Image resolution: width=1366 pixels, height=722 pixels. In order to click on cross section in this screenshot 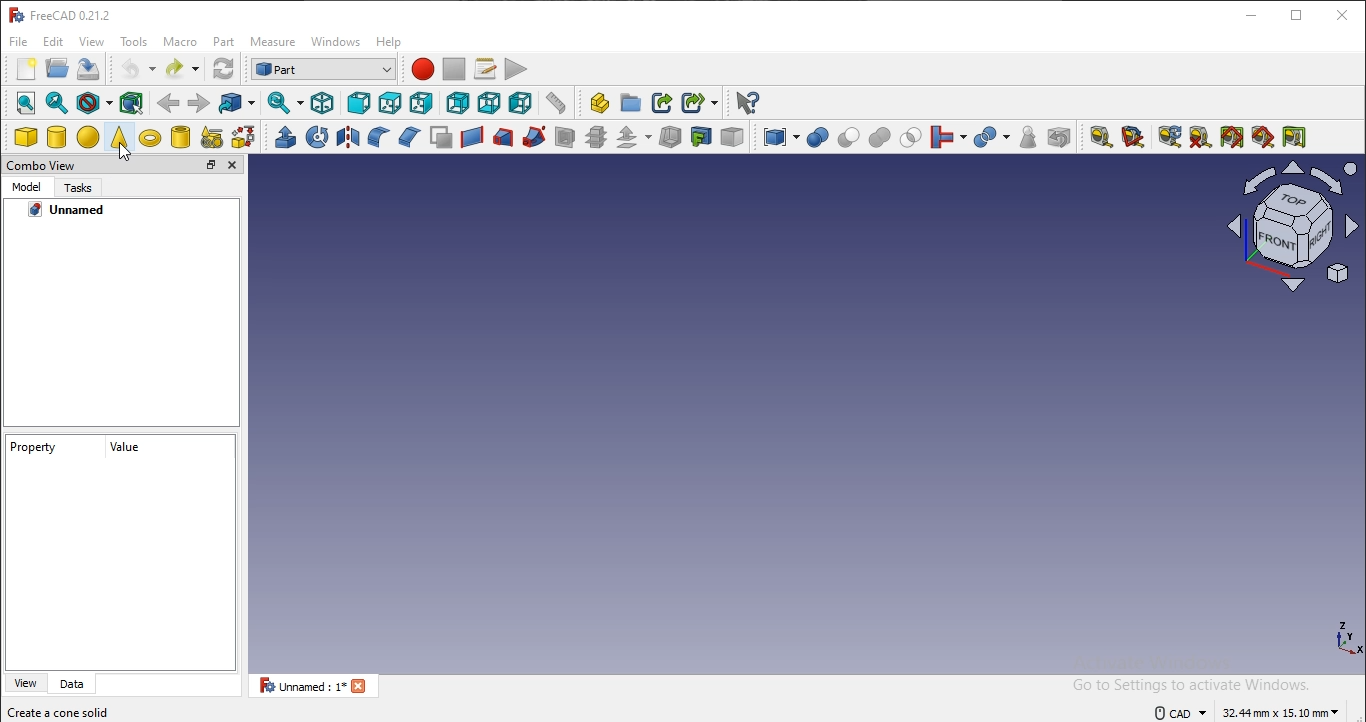, I will do `click(598, 136)`.